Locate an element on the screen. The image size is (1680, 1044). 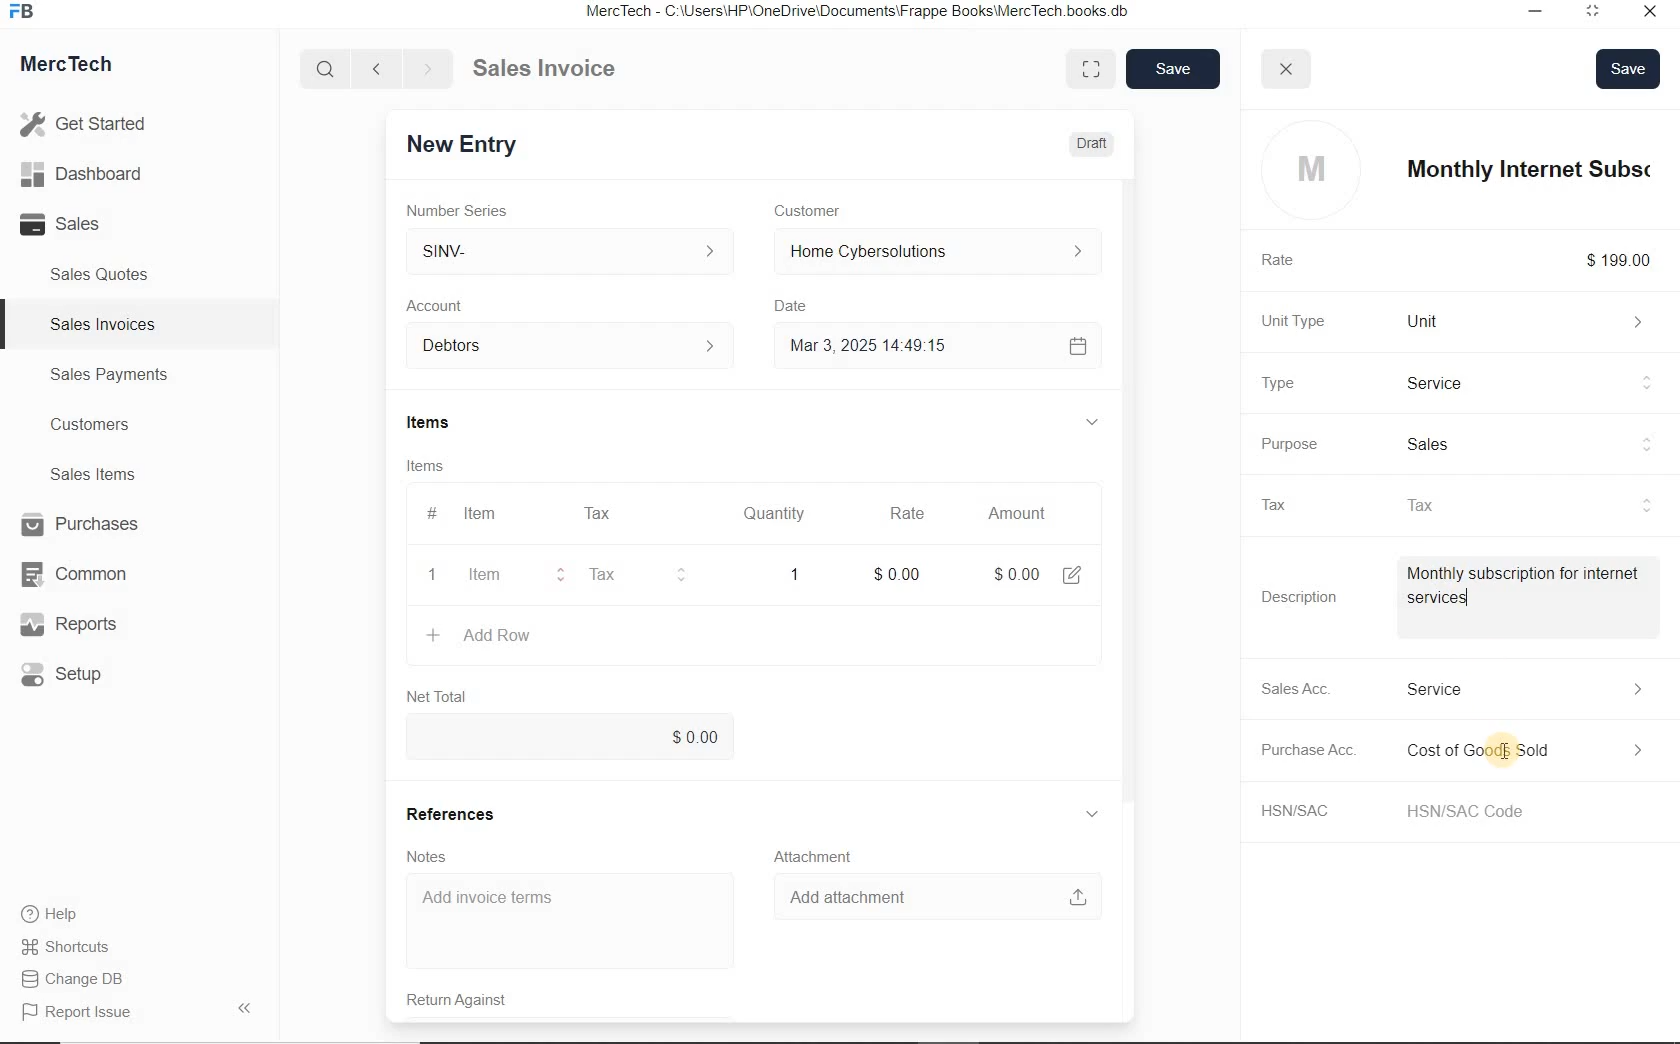
Report Issue is located at coordinates (81, 1013).